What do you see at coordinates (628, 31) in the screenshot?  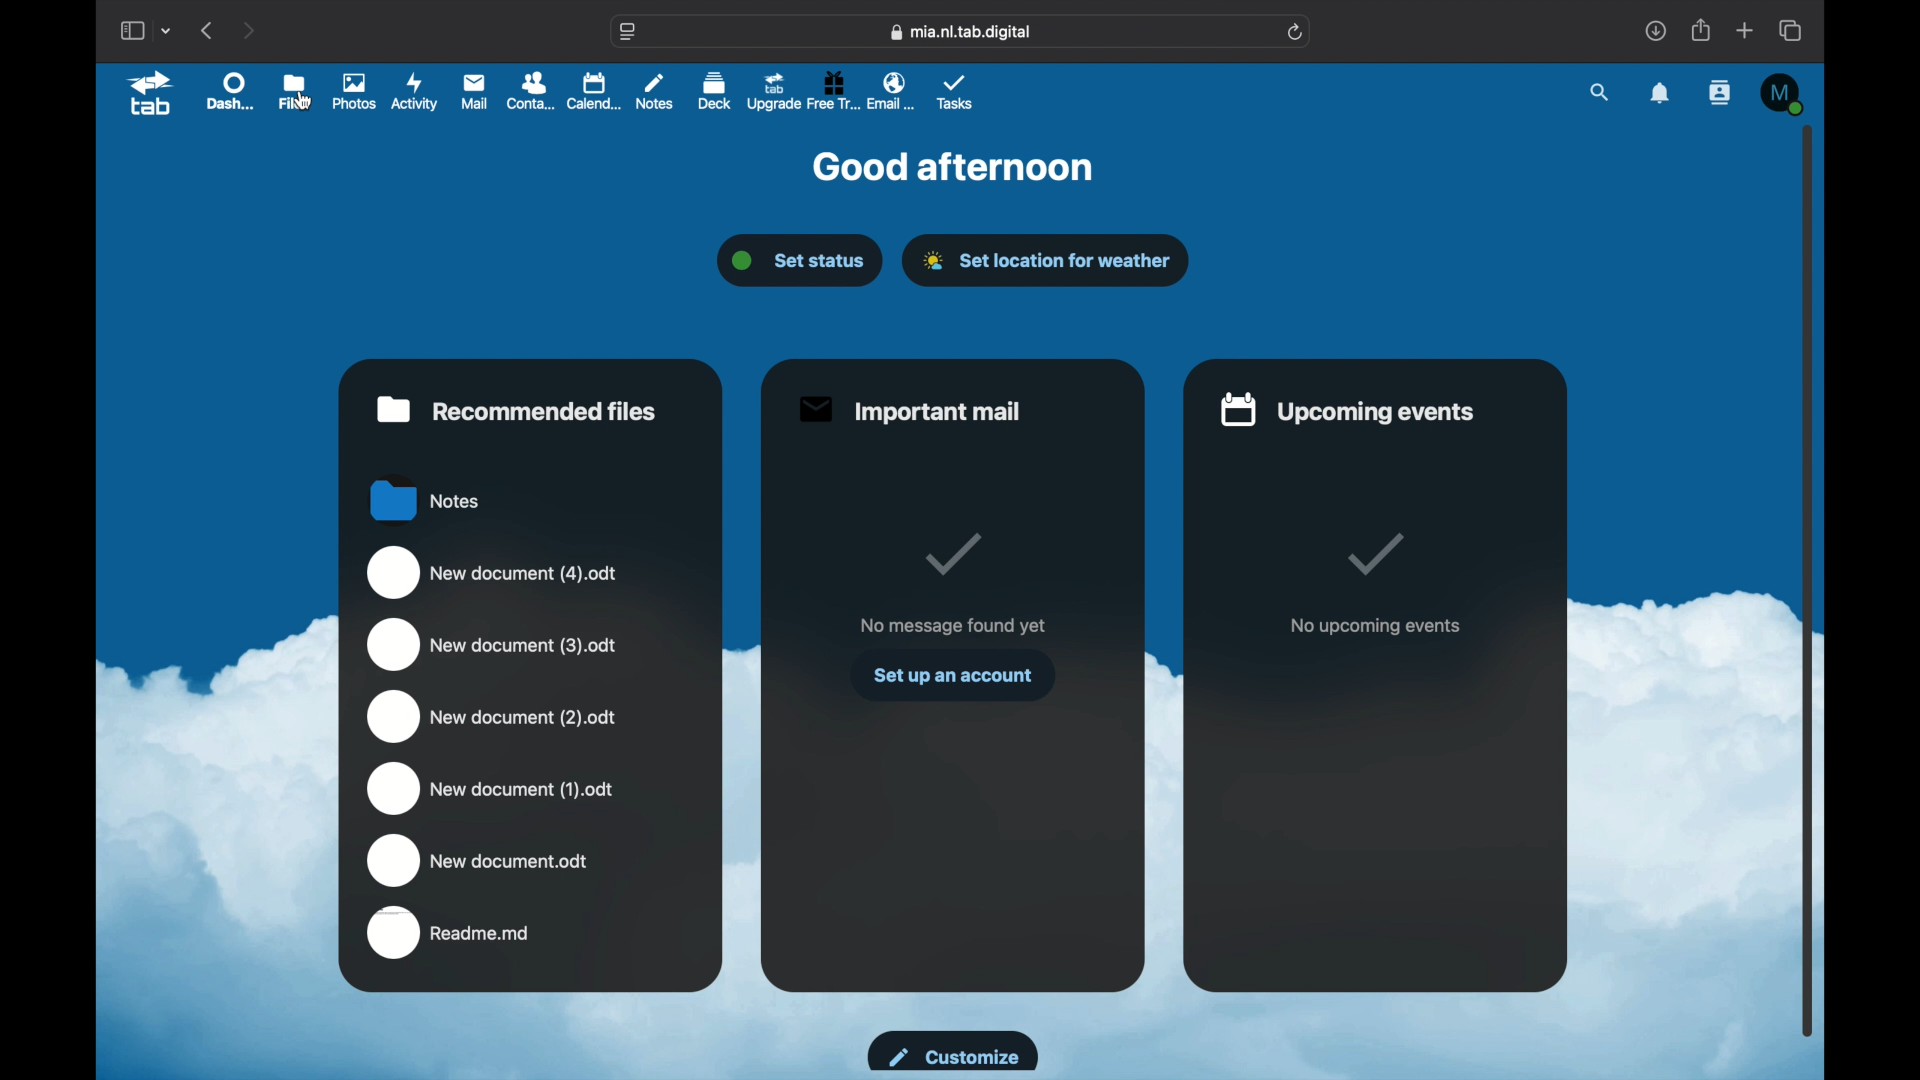 I see `website settings` at bounding box center [628, 31].